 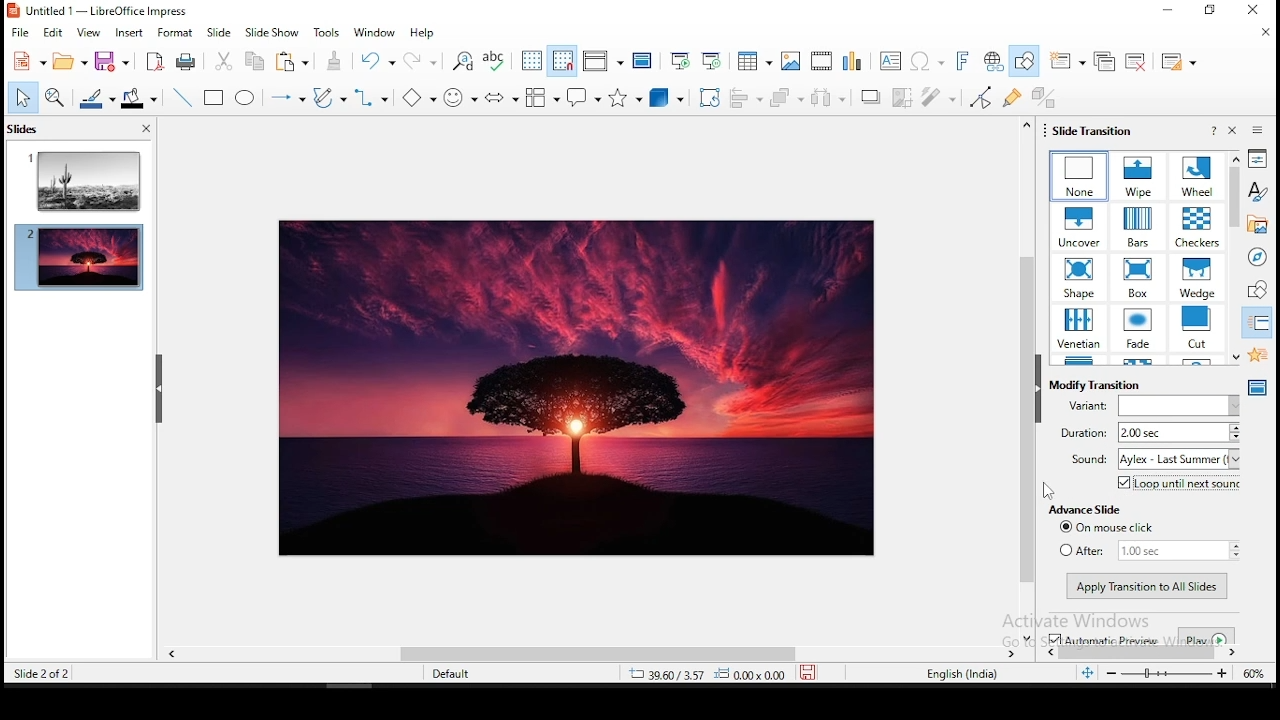 I want to click on crop image, so click(x=903, y=97).